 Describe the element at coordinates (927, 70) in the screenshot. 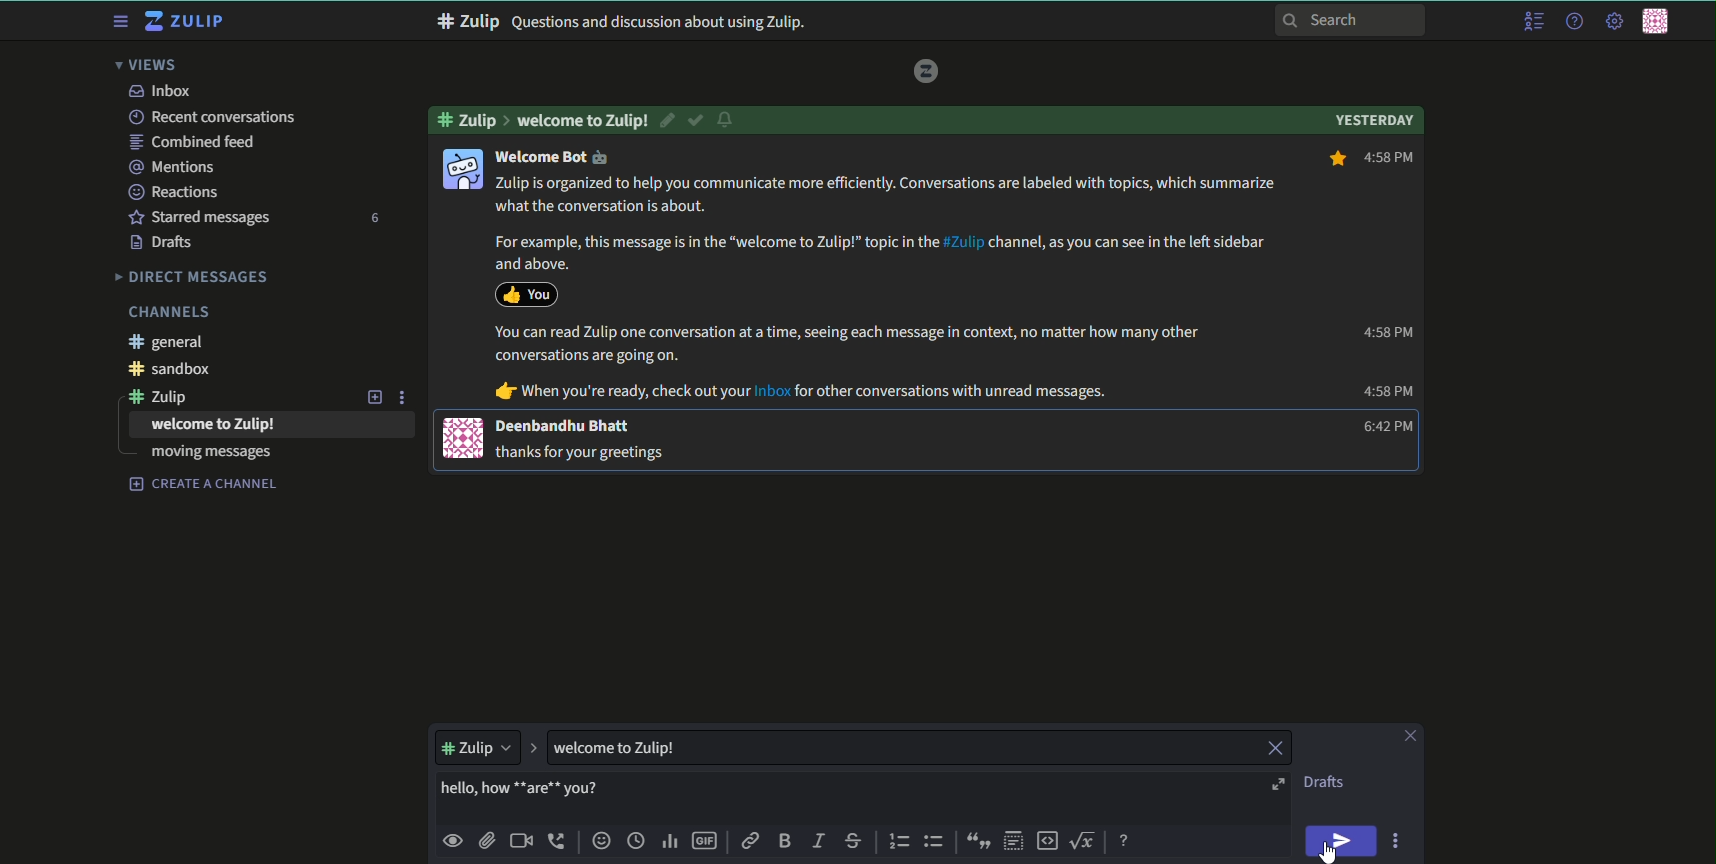

I see `logo` at that location.